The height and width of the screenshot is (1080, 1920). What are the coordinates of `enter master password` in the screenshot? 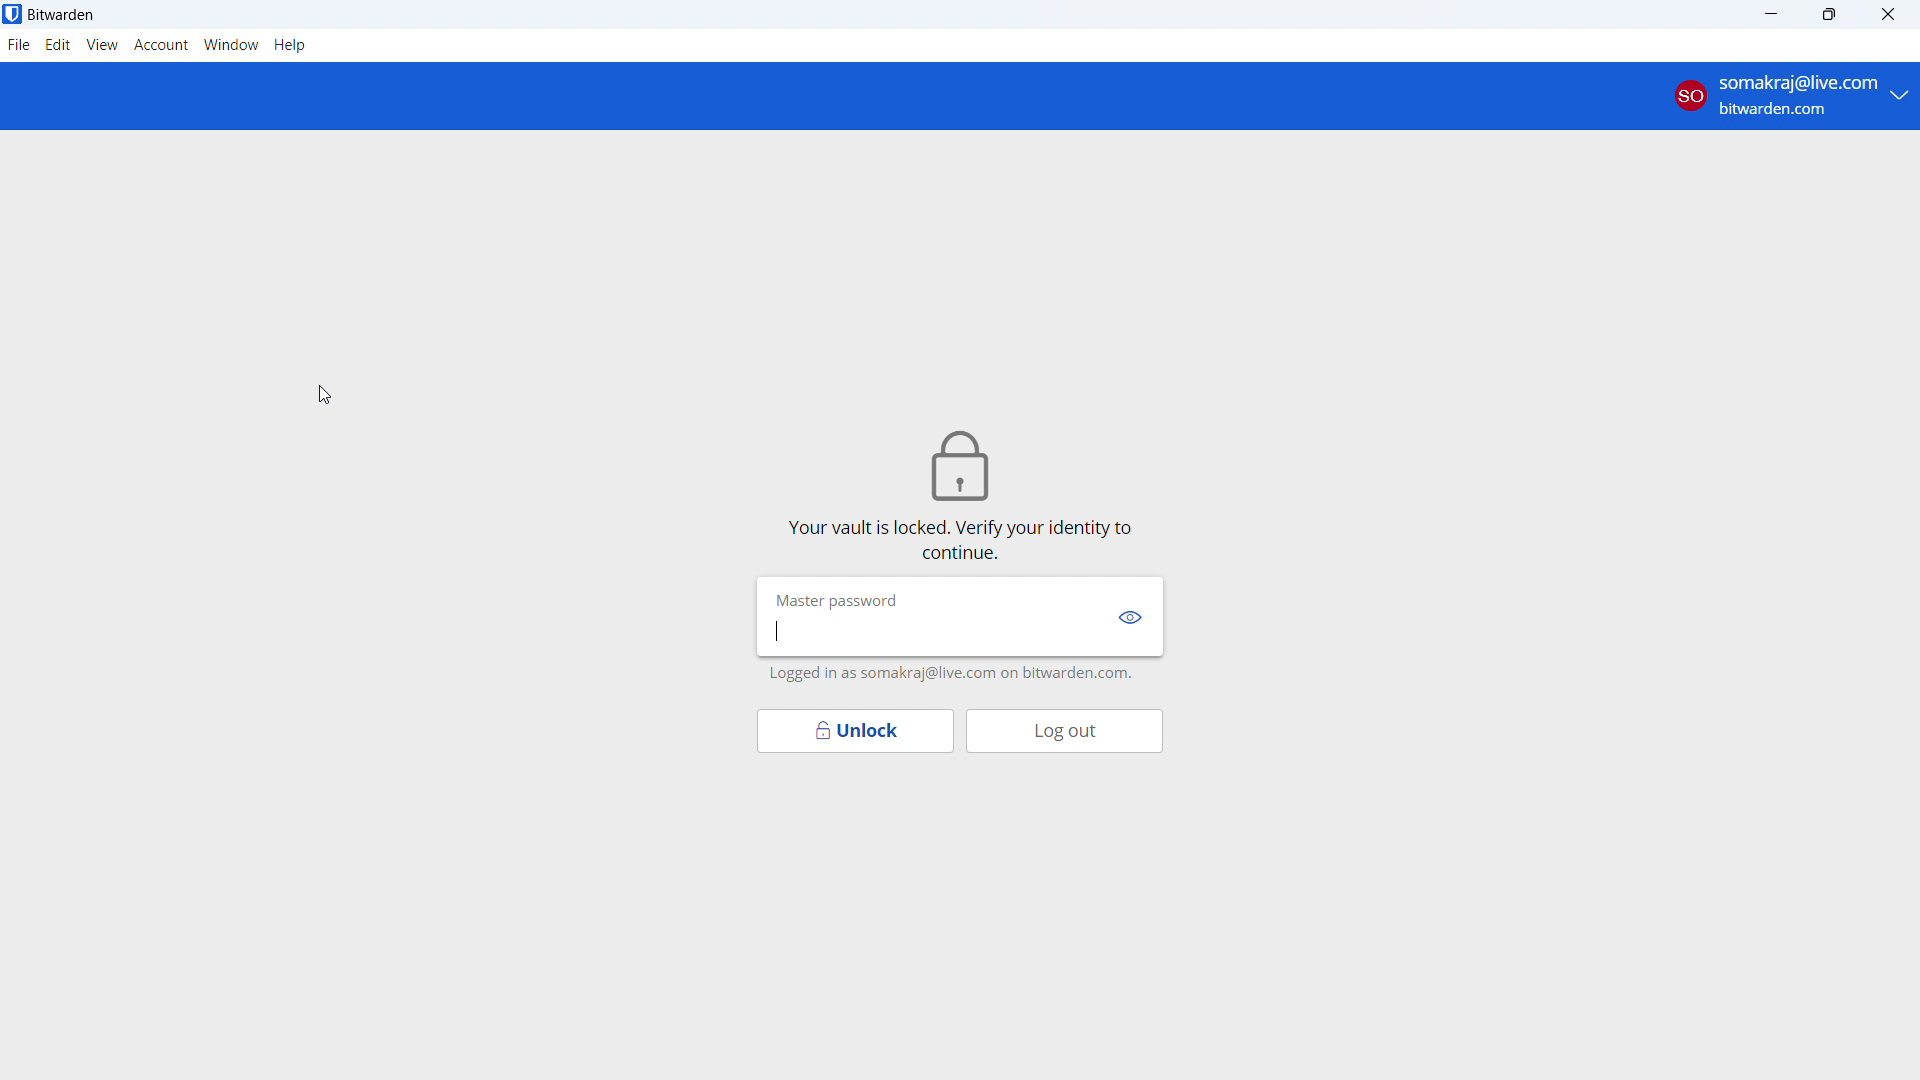 It's located at (934, 632).